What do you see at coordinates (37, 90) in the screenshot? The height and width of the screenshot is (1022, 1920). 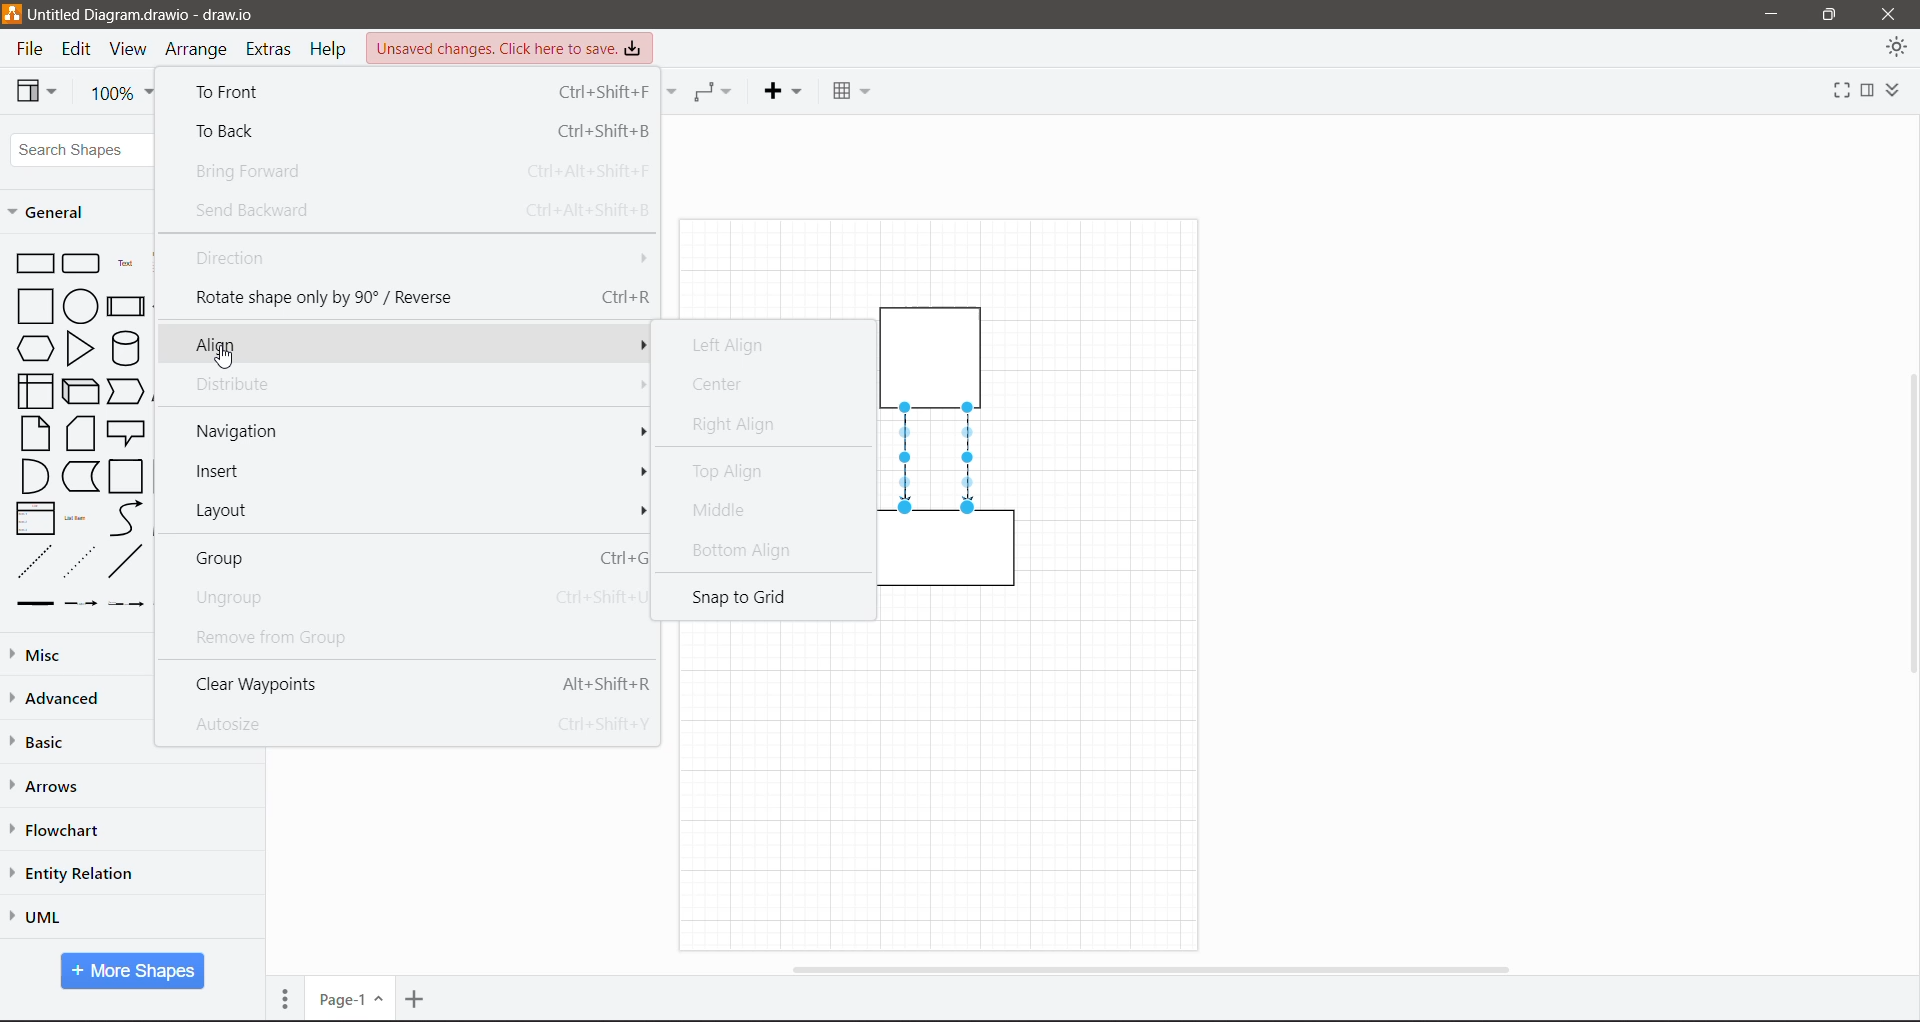 I see `View` at bounding box center [37, 90].